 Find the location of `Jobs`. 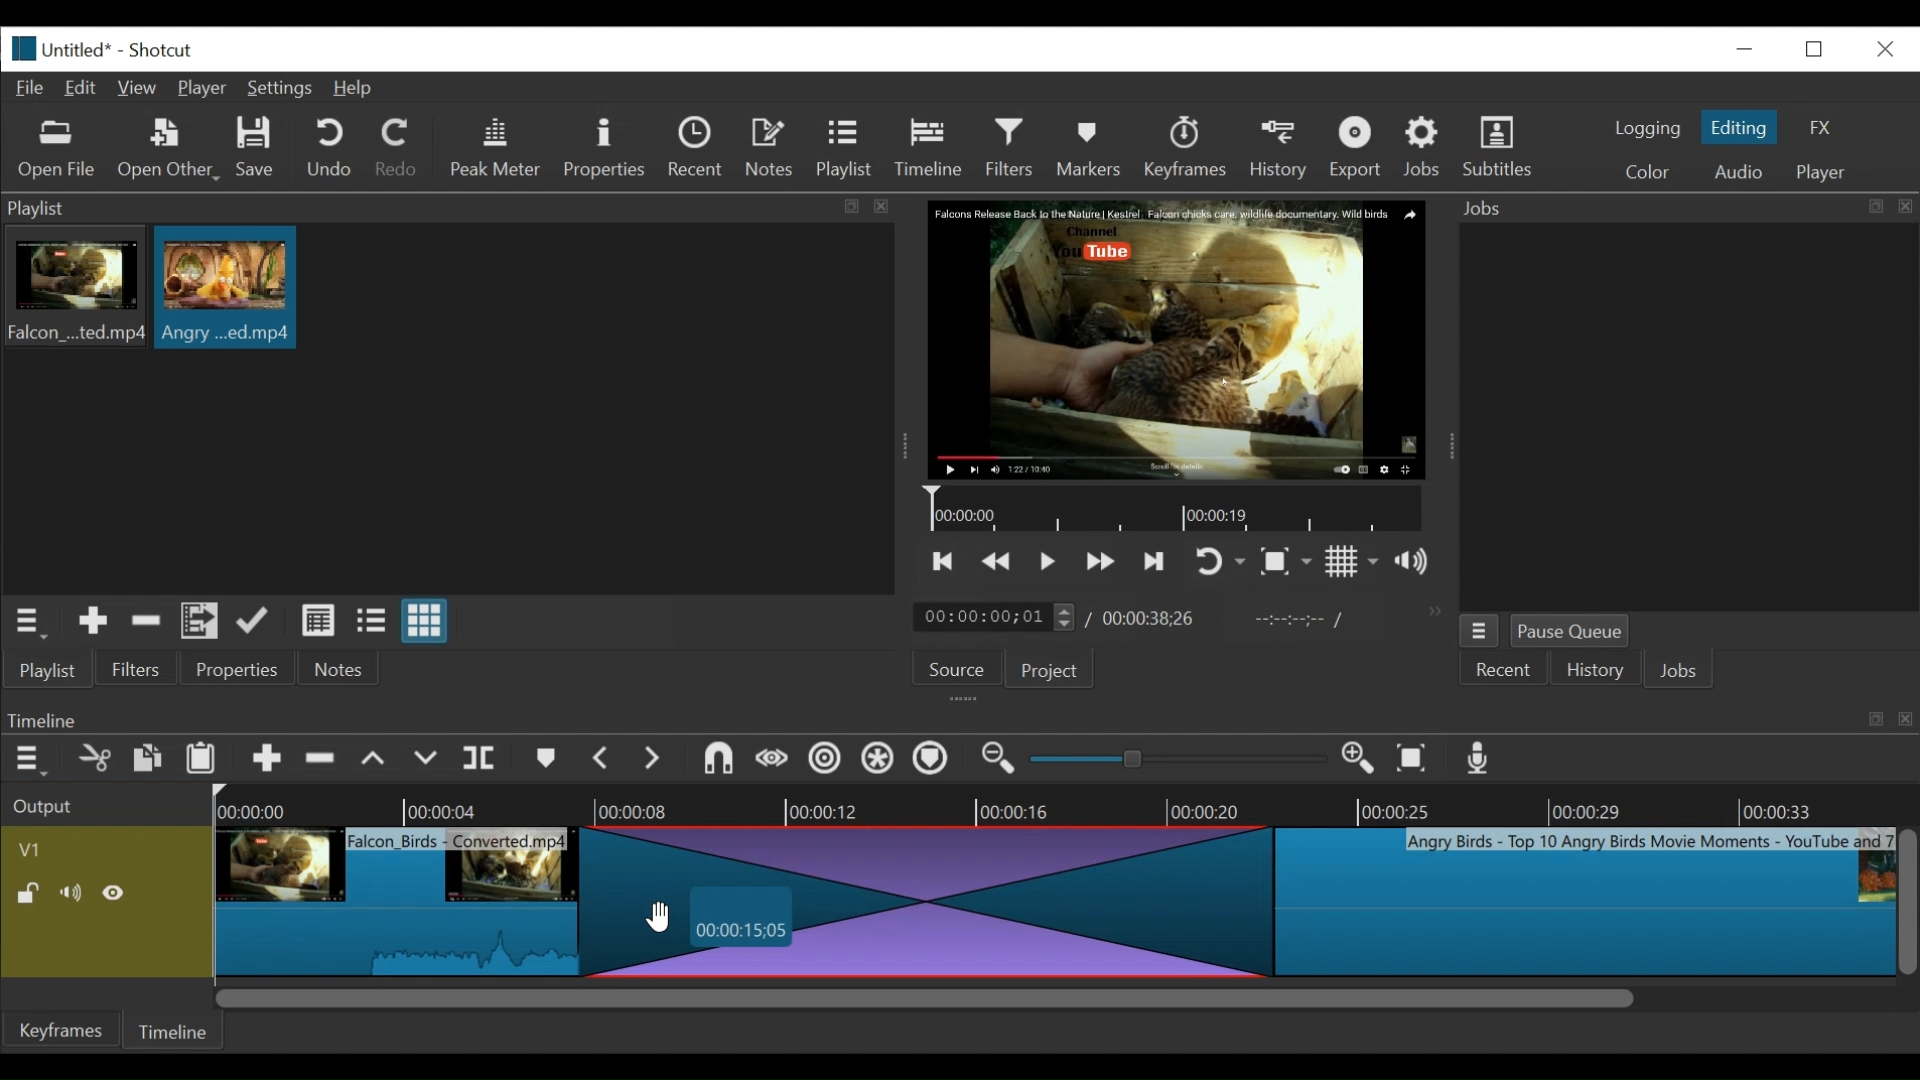

Jobs is located at coordinates (1426, 146).